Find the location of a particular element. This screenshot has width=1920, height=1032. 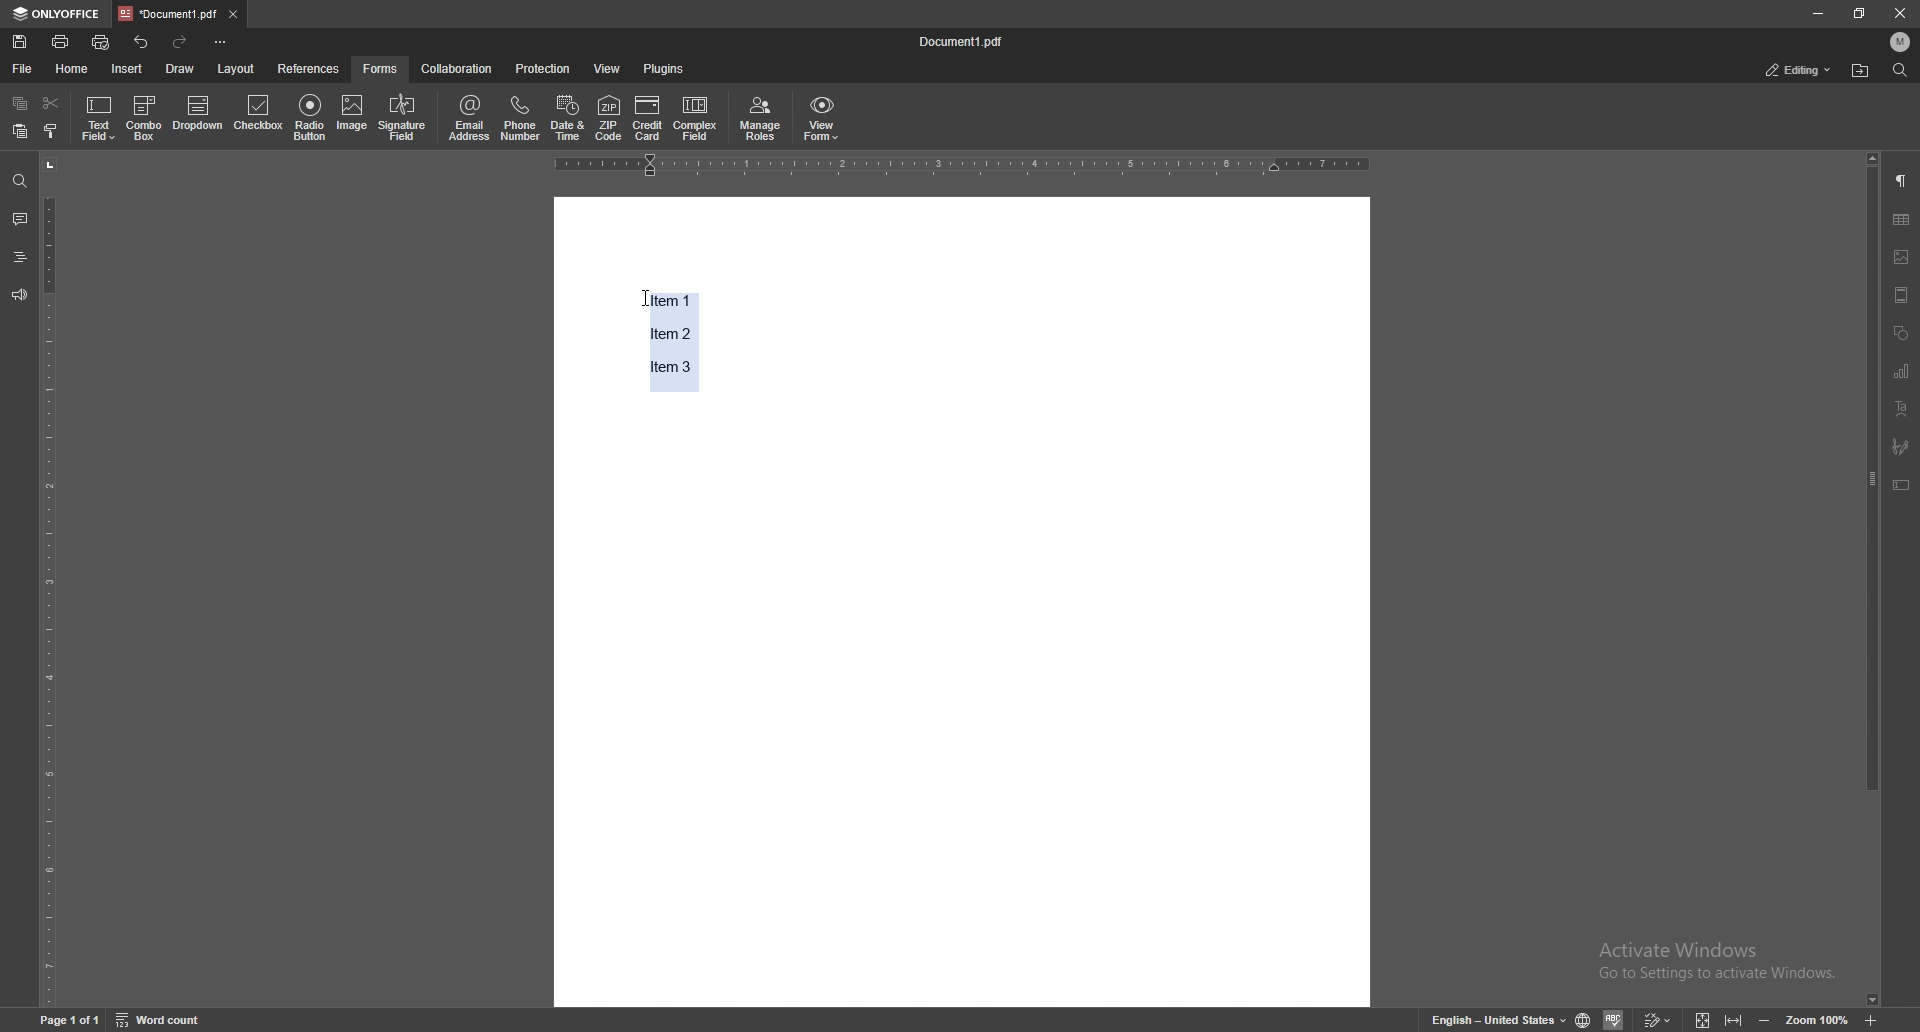

view form is located at coordinates (823, 120).